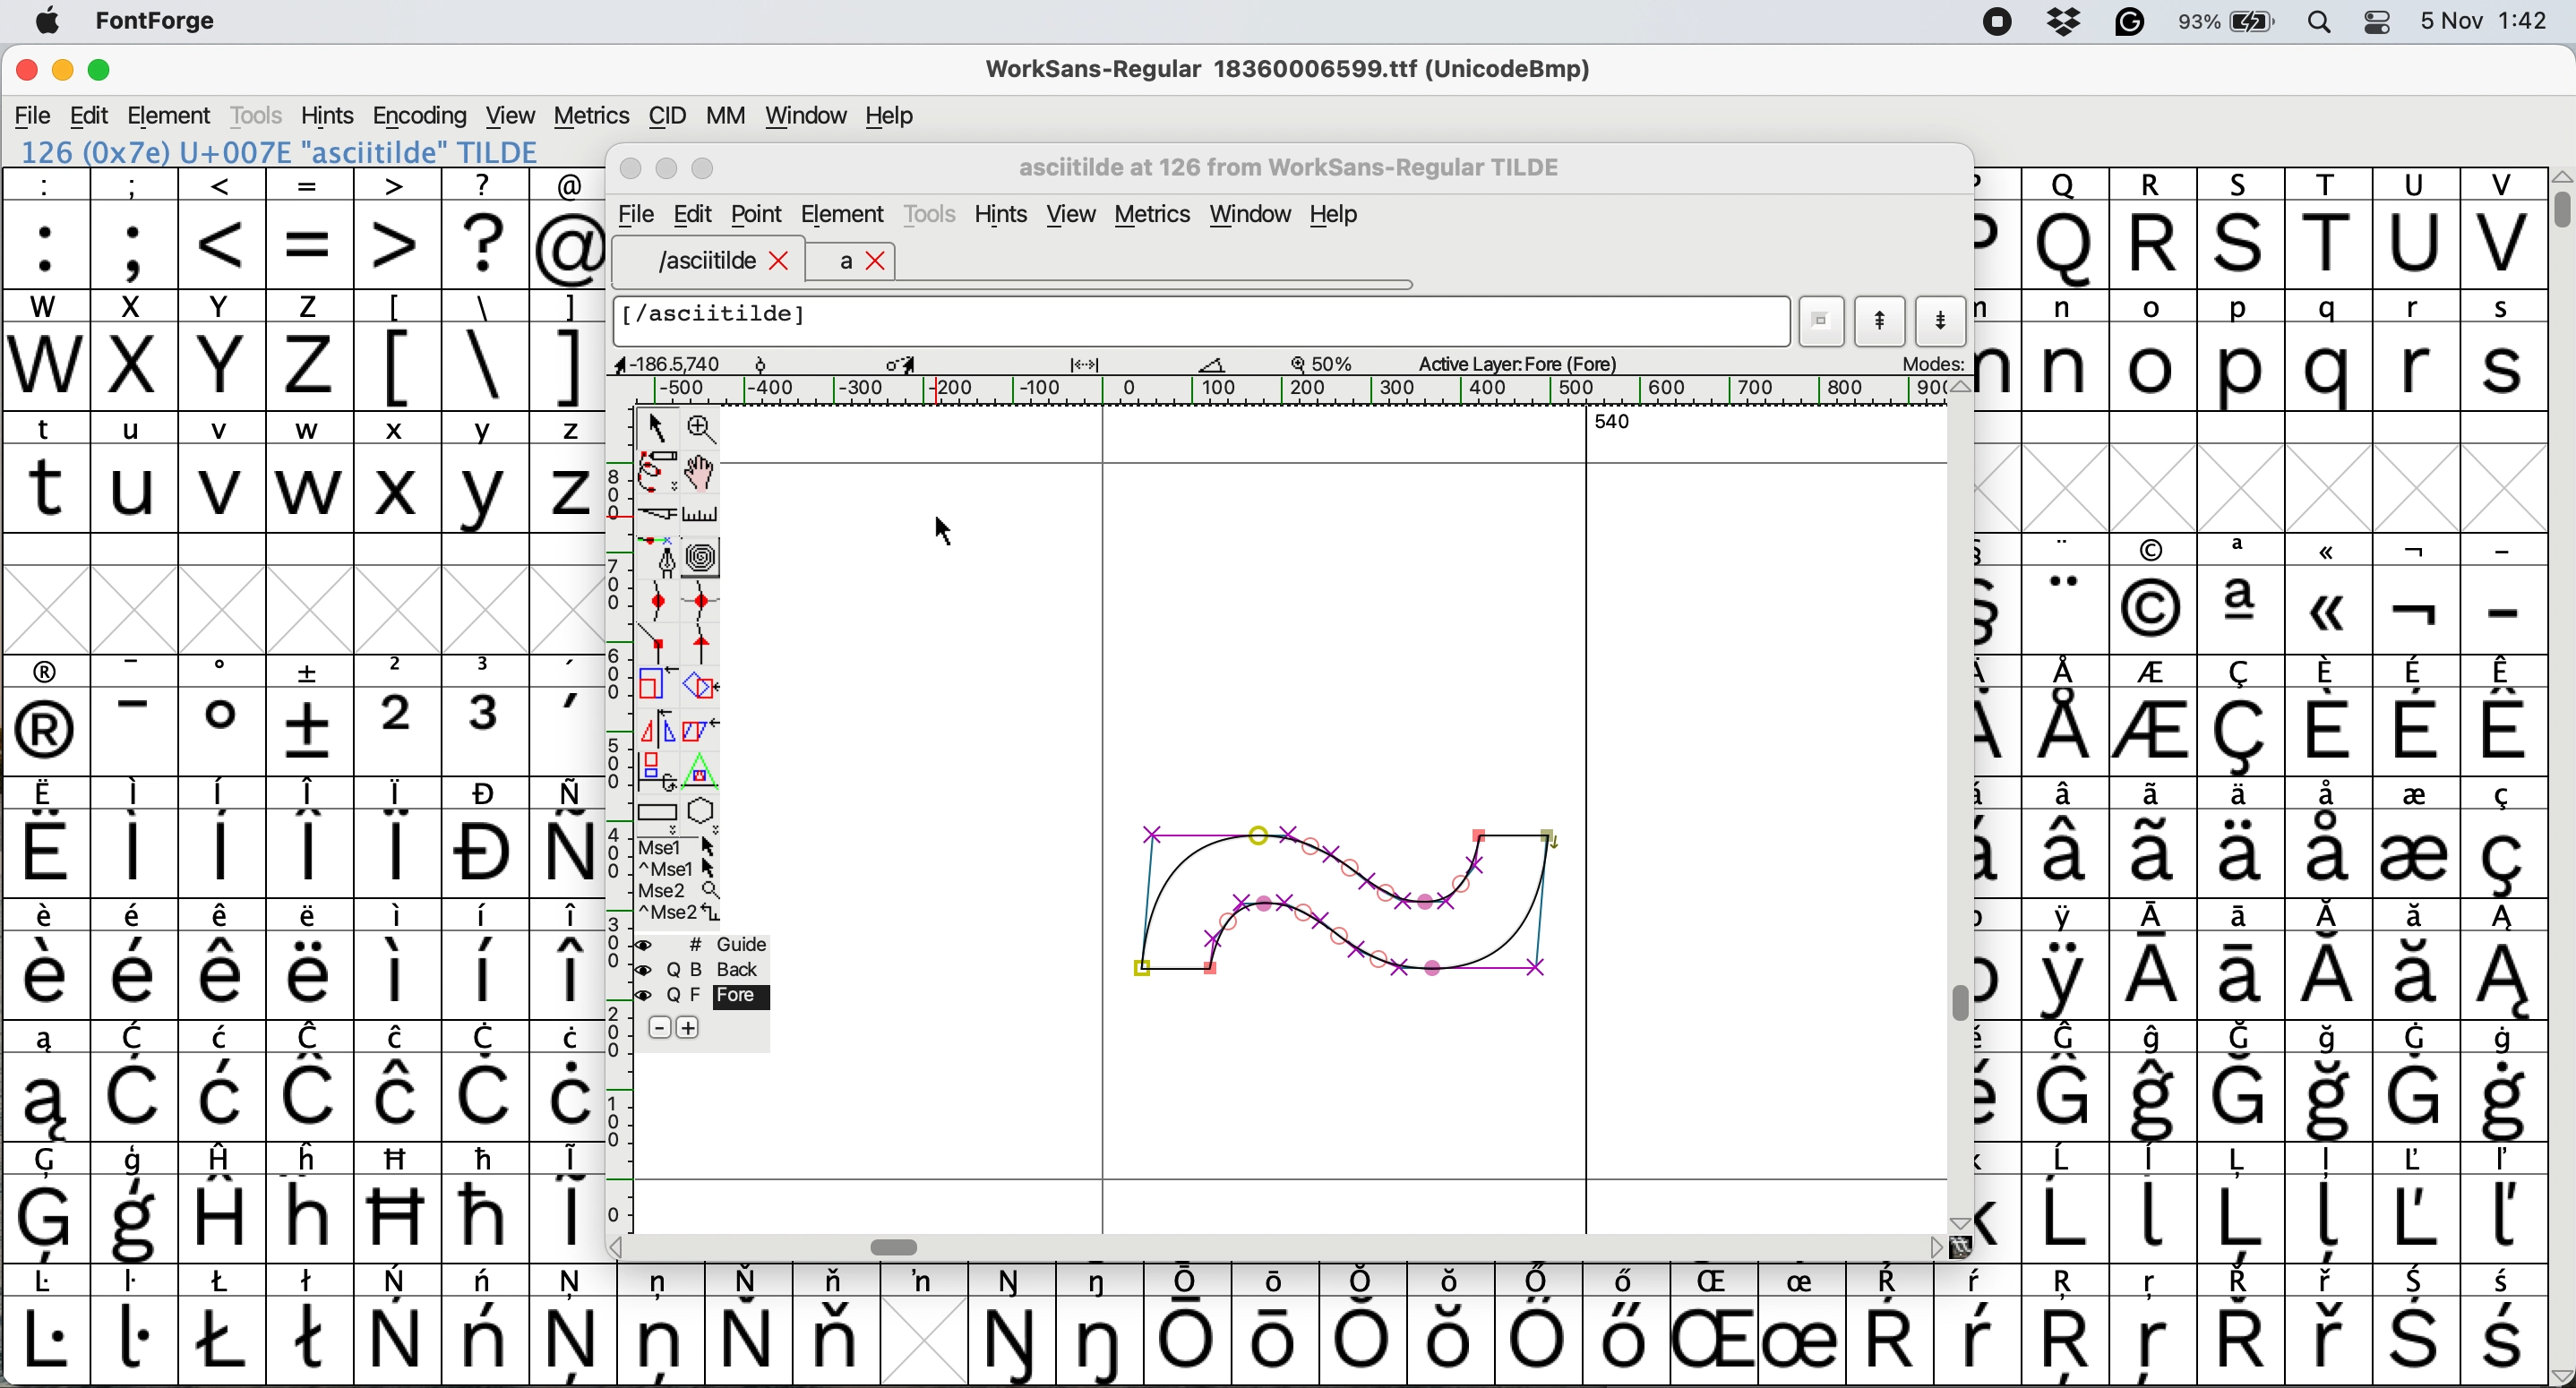 The image size is (2576, 1388). Describe the element at coordinates (508, 113) in the screenshot. I see `view` at that location.